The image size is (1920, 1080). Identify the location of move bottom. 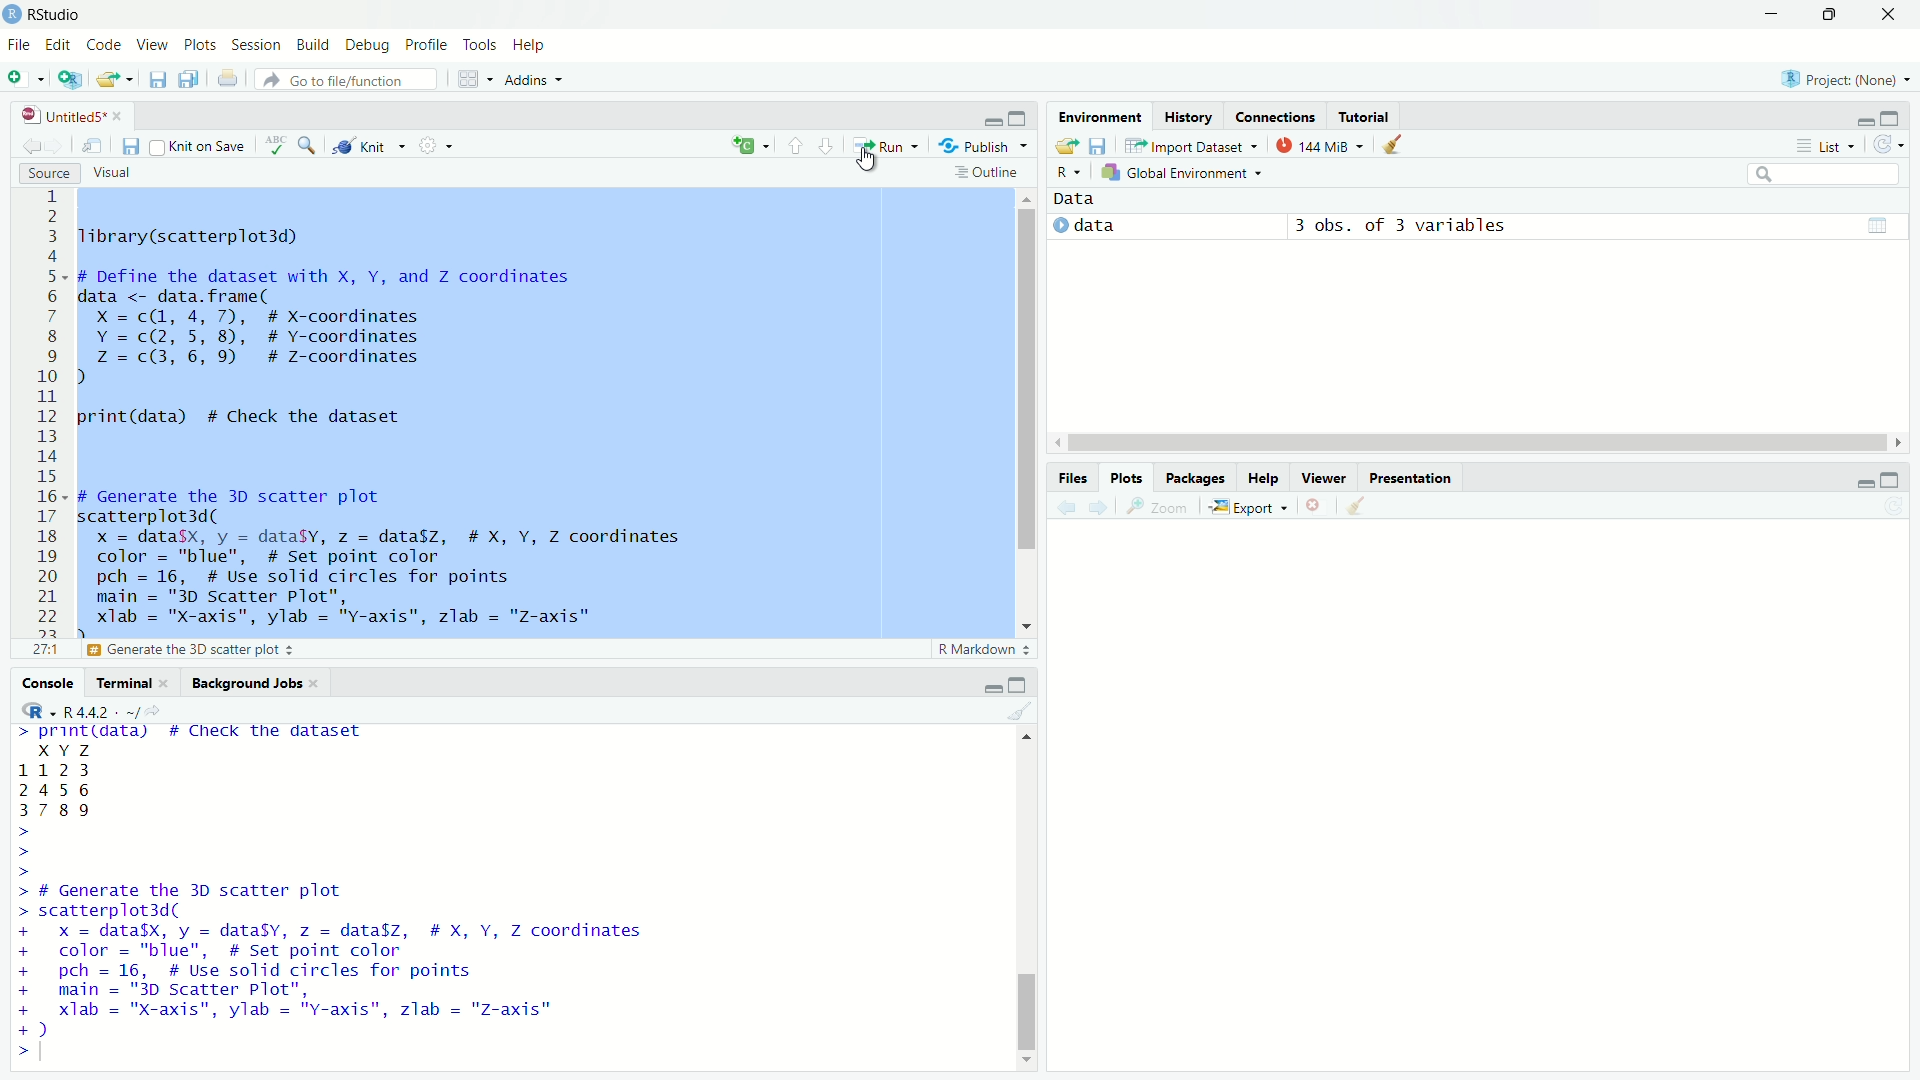
(1026, 1060).